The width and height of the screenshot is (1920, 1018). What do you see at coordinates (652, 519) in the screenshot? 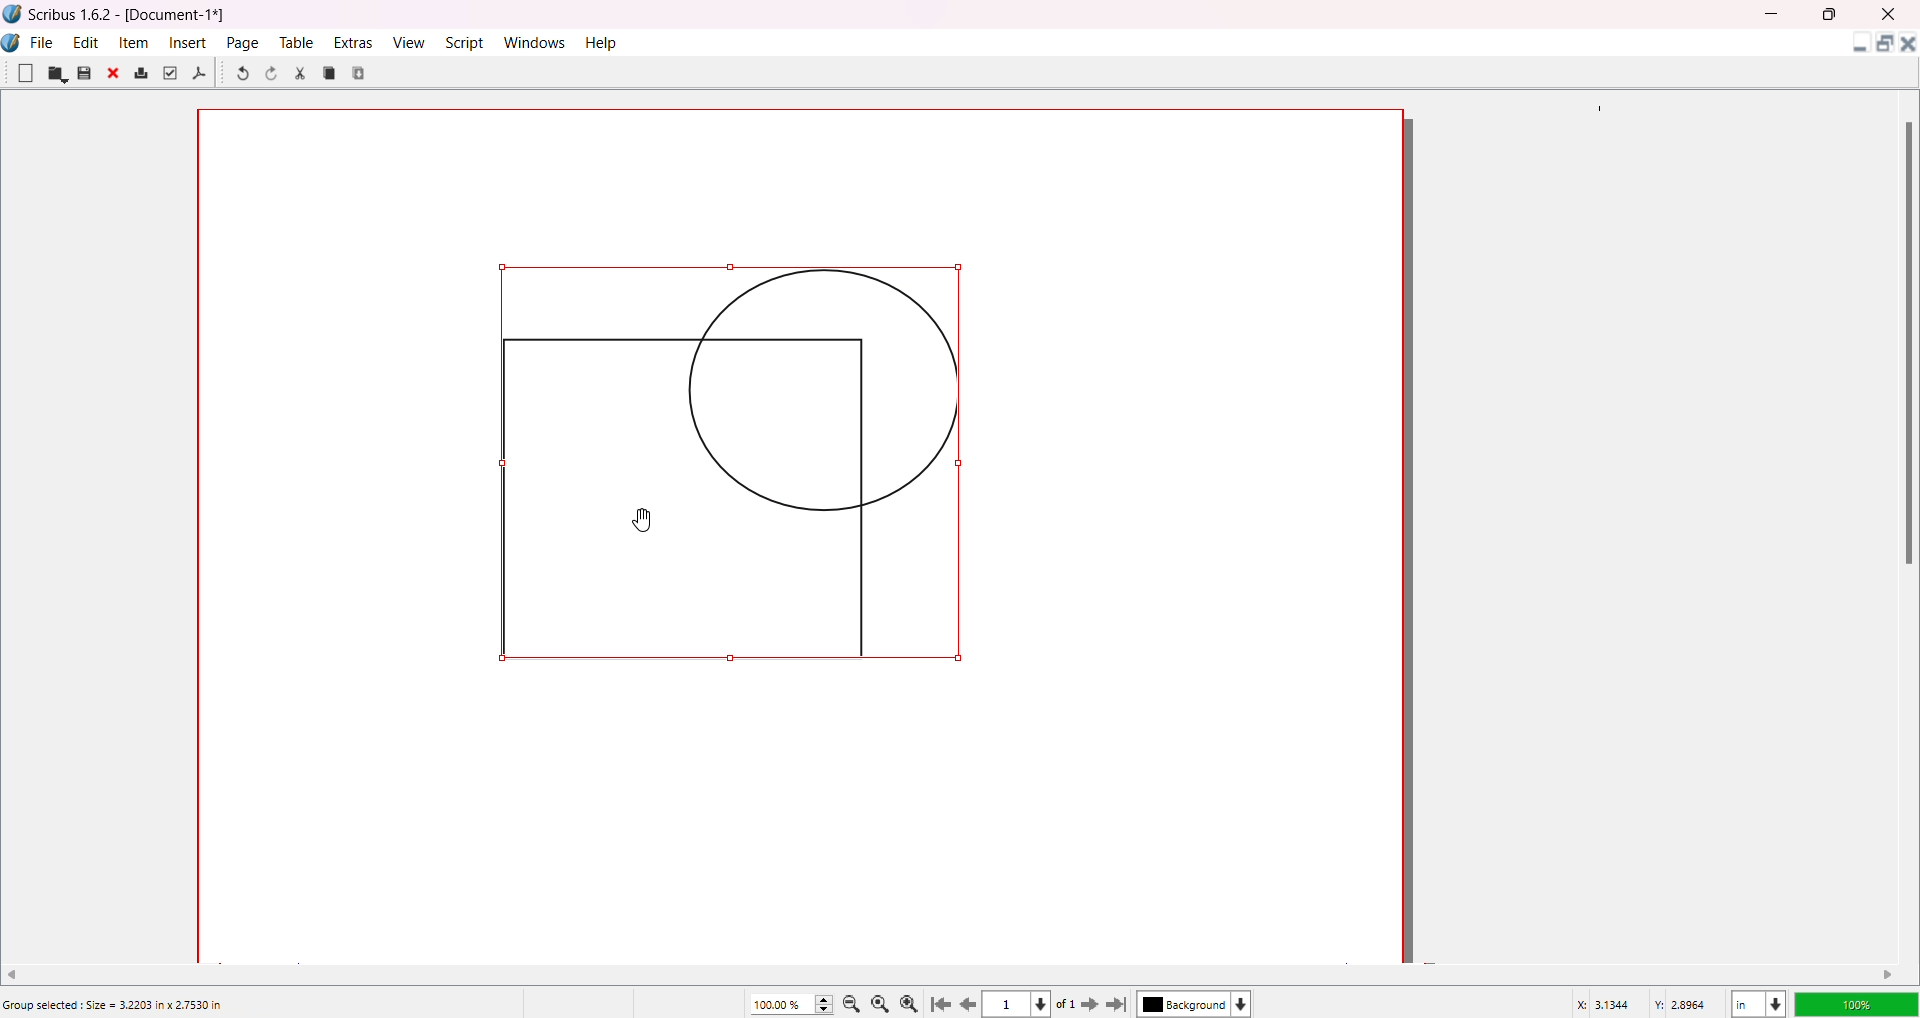
I see `Cursor` at bounding box center [652, 519].